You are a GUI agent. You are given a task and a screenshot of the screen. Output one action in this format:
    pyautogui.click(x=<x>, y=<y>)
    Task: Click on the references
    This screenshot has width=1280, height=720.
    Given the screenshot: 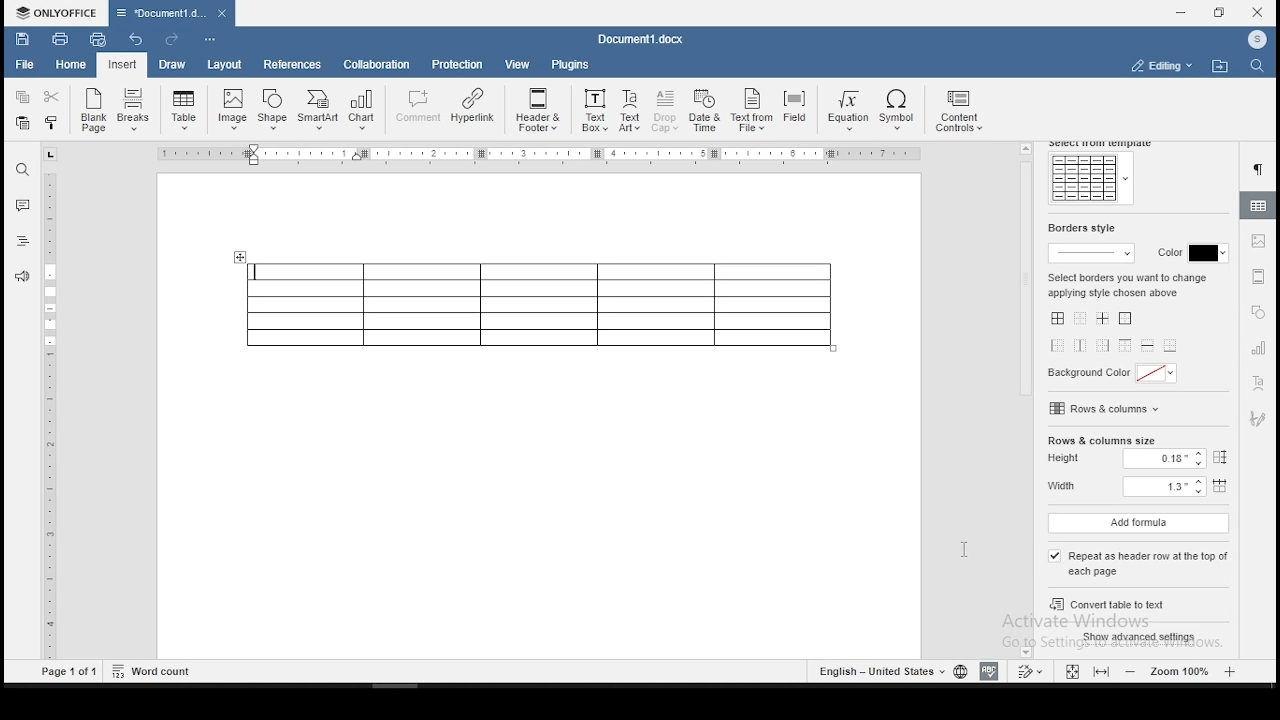 What is the action you would take?
    pyautogui.click(x=291, y=65)
    